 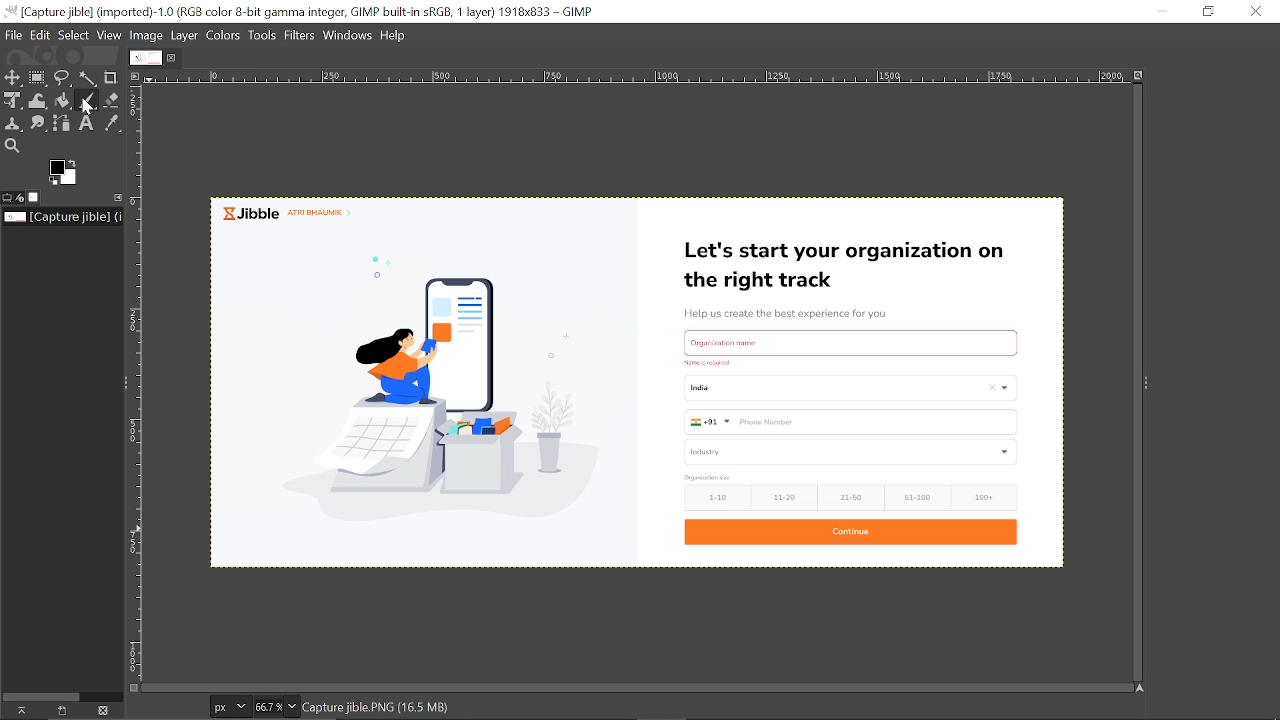 What do you see at coordinates (264, 37) in the screenshot?
I see `Tools` at bounding box center [264, 37].